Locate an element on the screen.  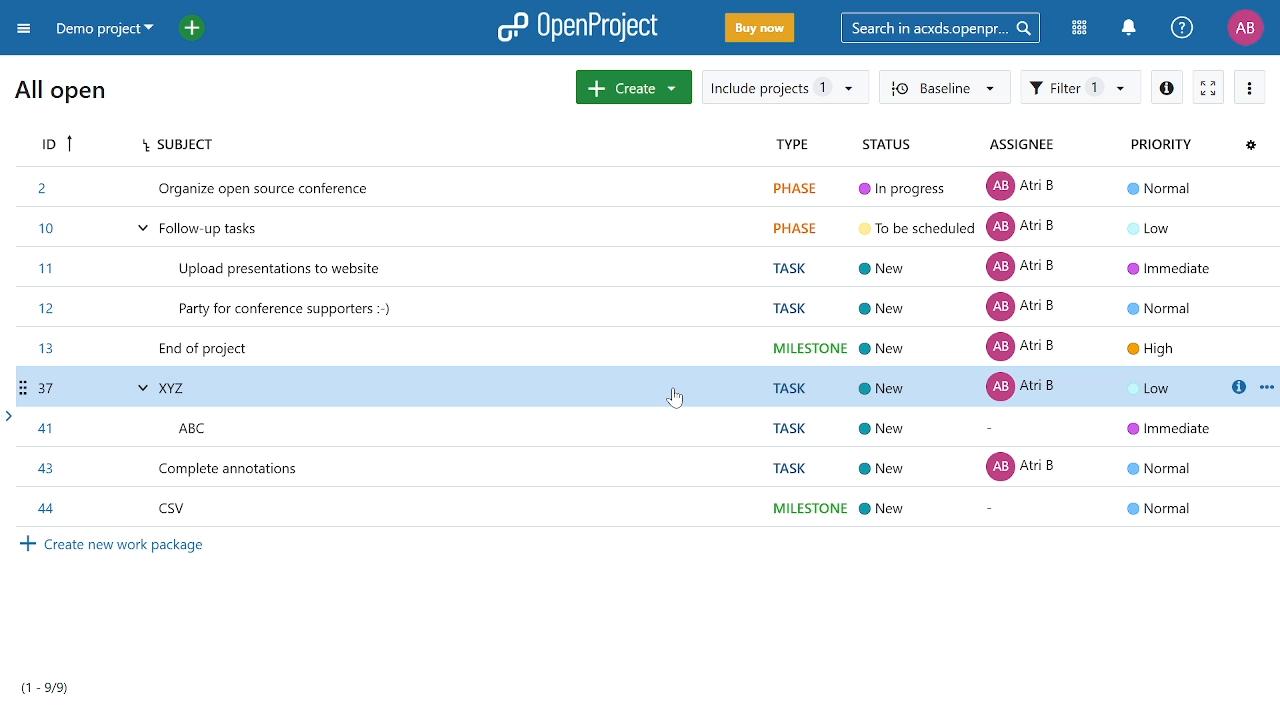
work package ID 2 details is located at coordinates (469, 187).